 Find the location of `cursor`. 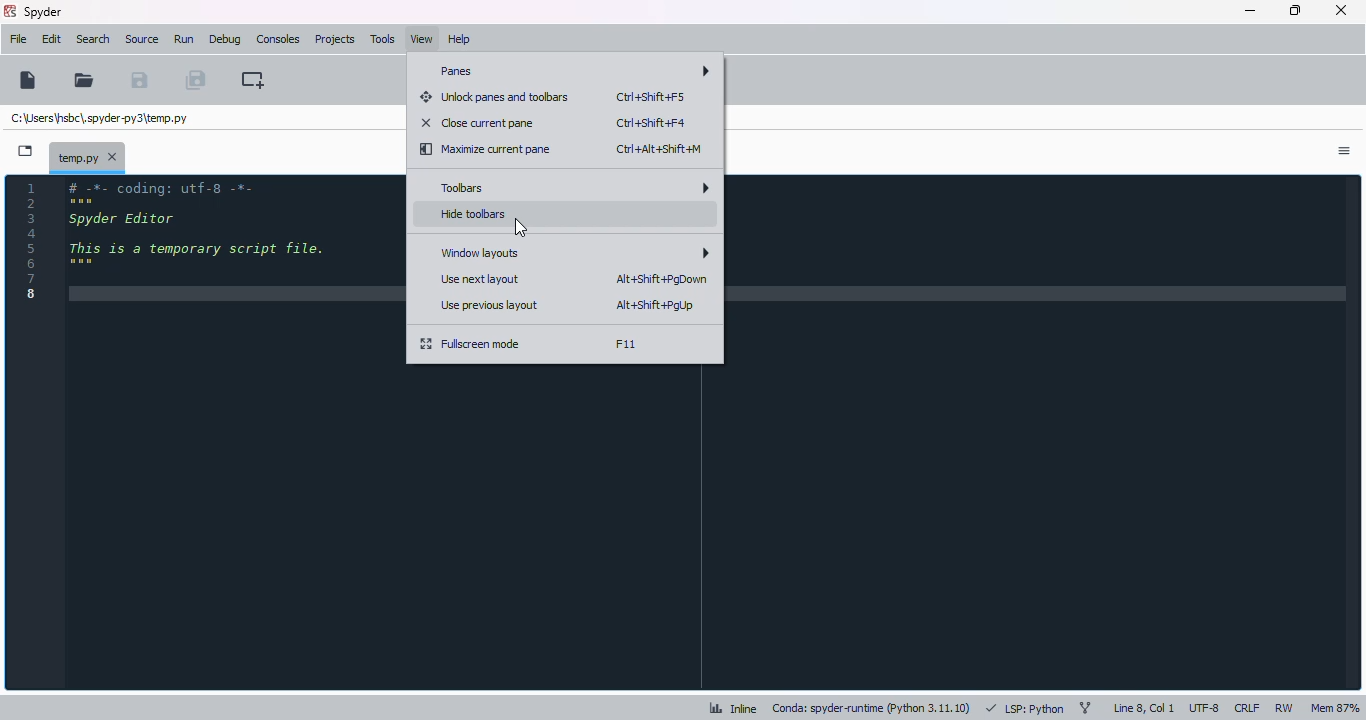

cursor is located at coordinates (520, 228).